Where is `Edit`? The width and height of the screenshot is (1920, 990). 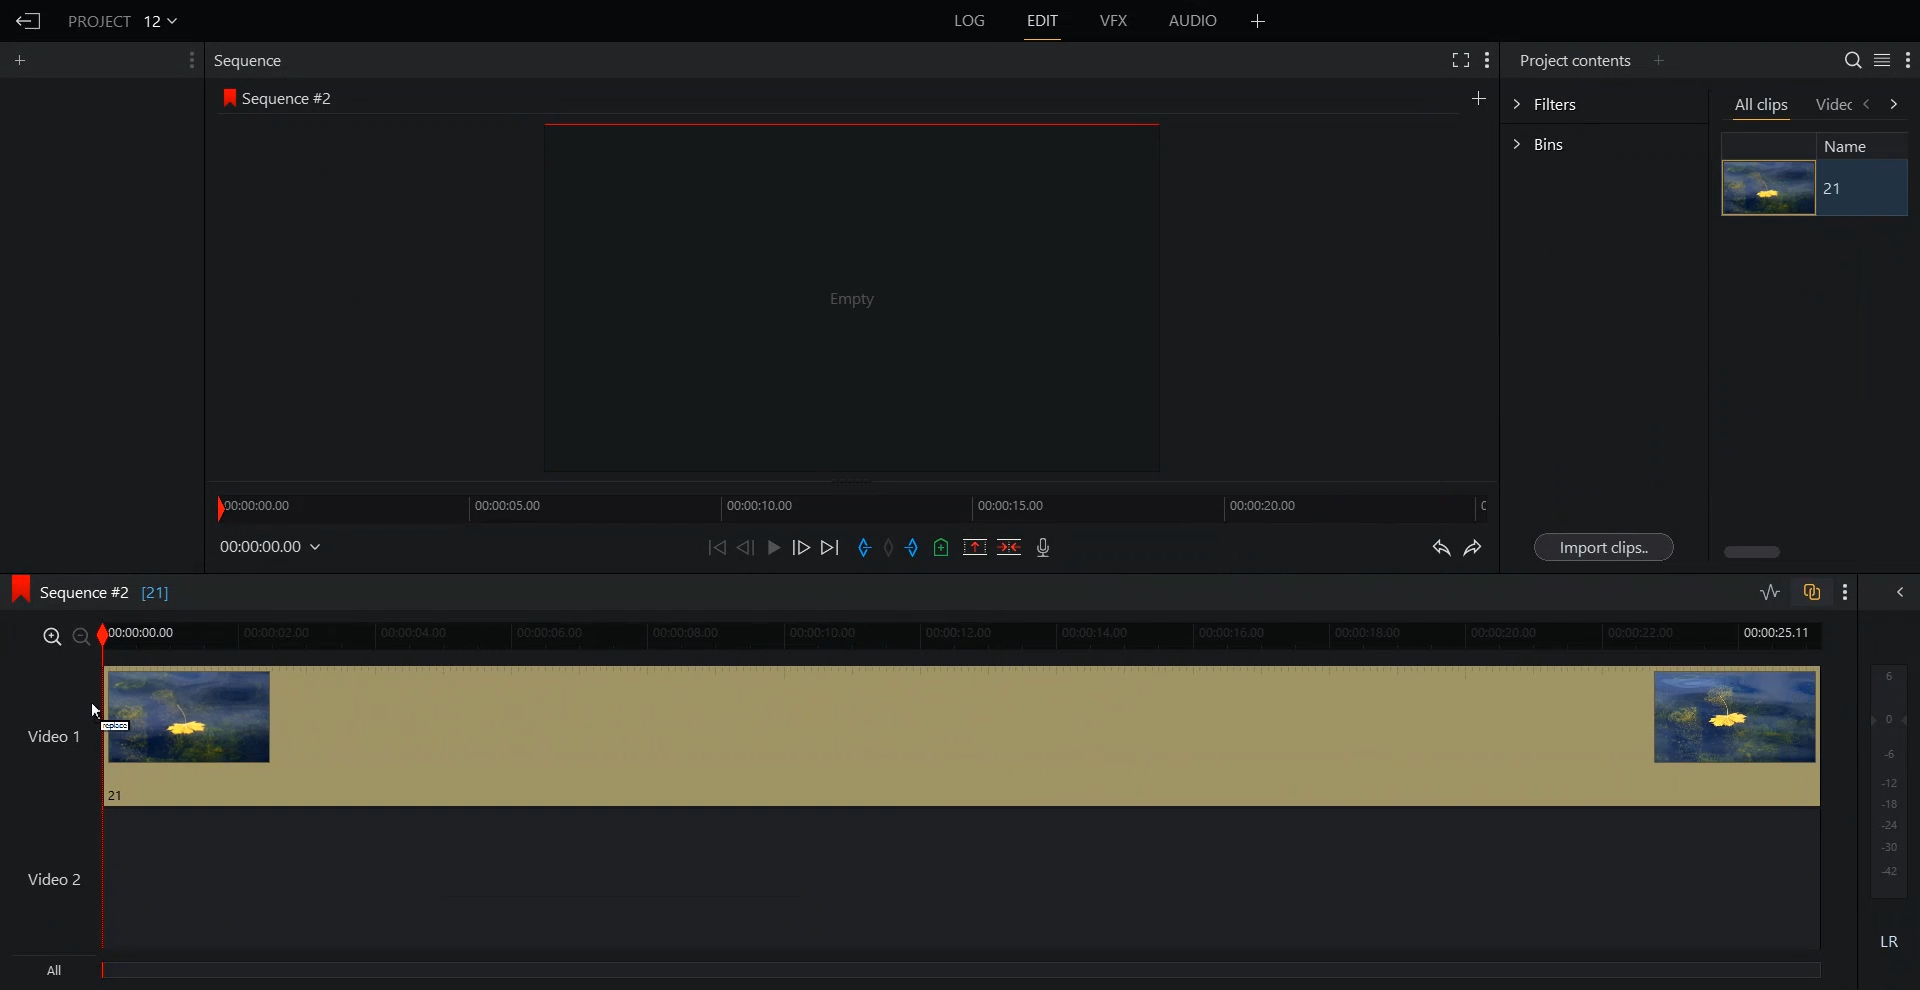
Edit is located at coordinates (1042, 21).